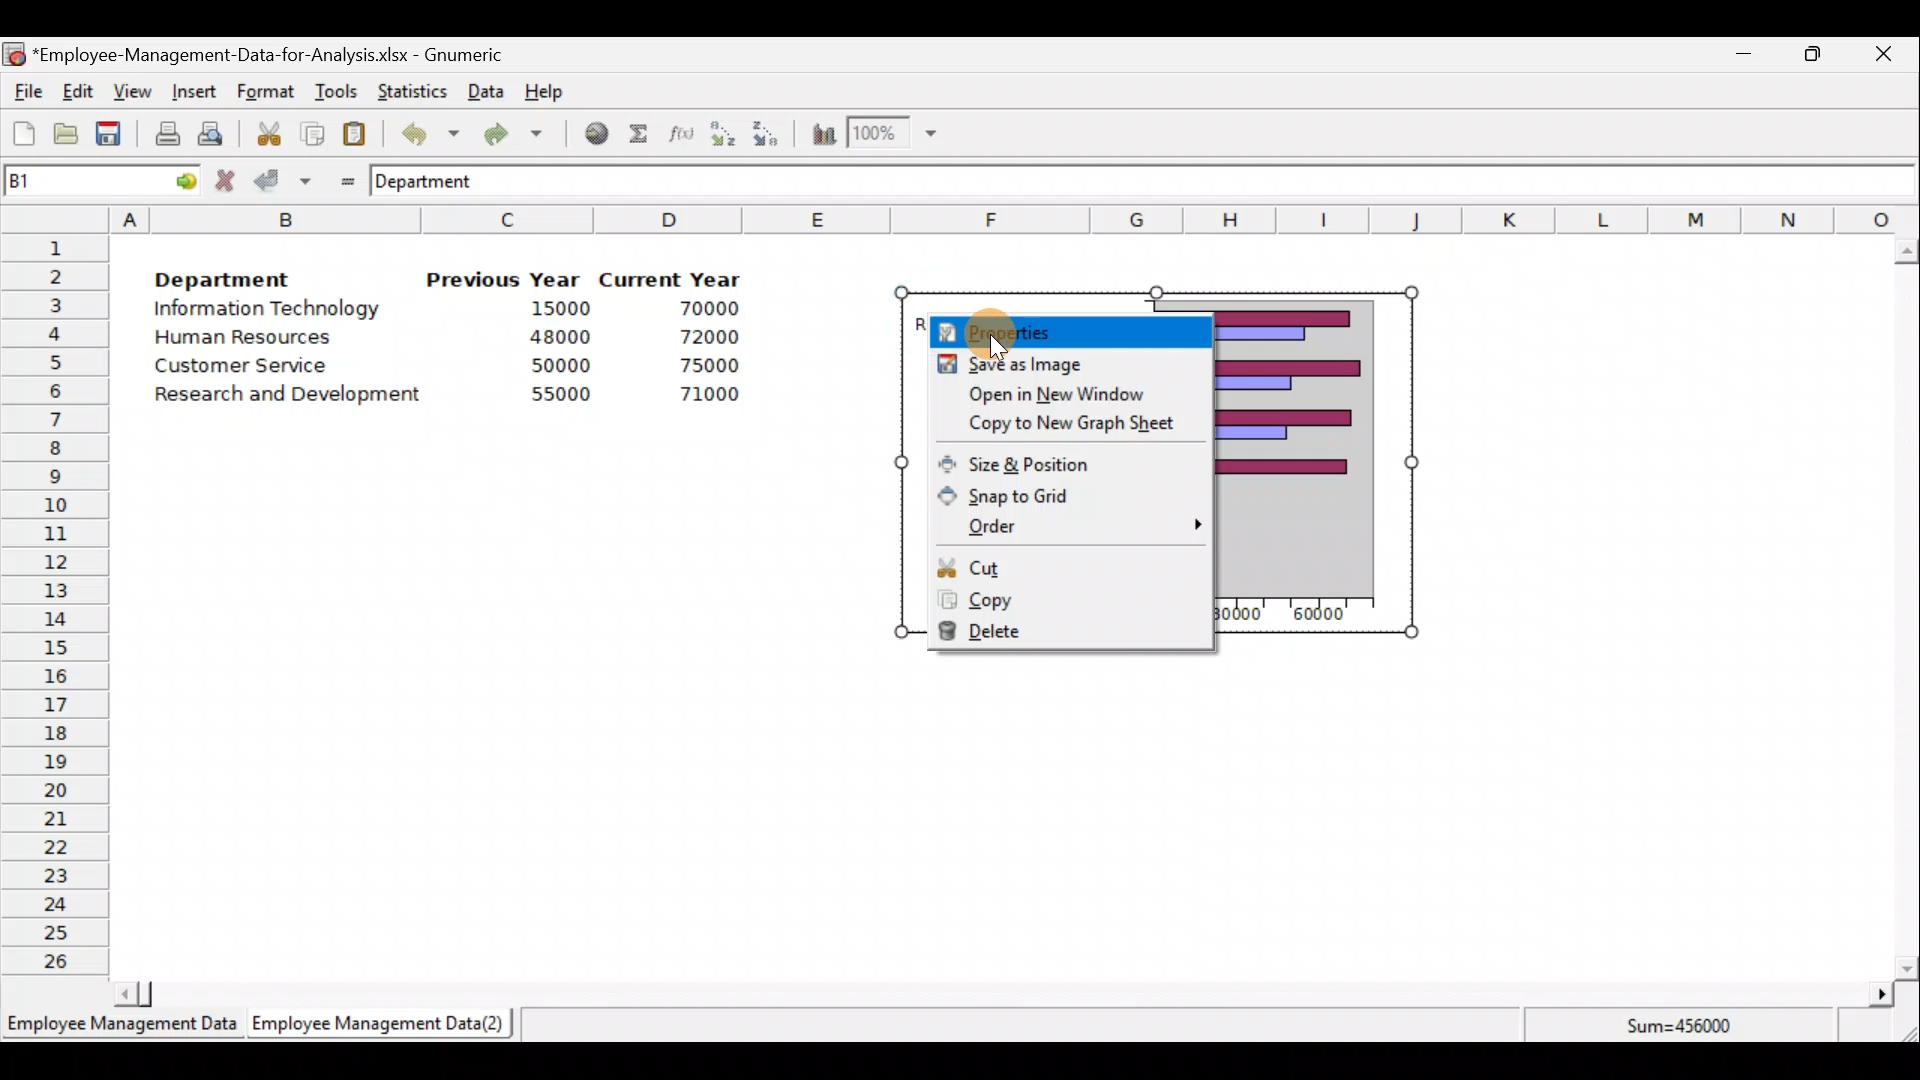 The height and width of the screenshot is (1080, 1920). I want to click on Current Year, so click(673, 277).